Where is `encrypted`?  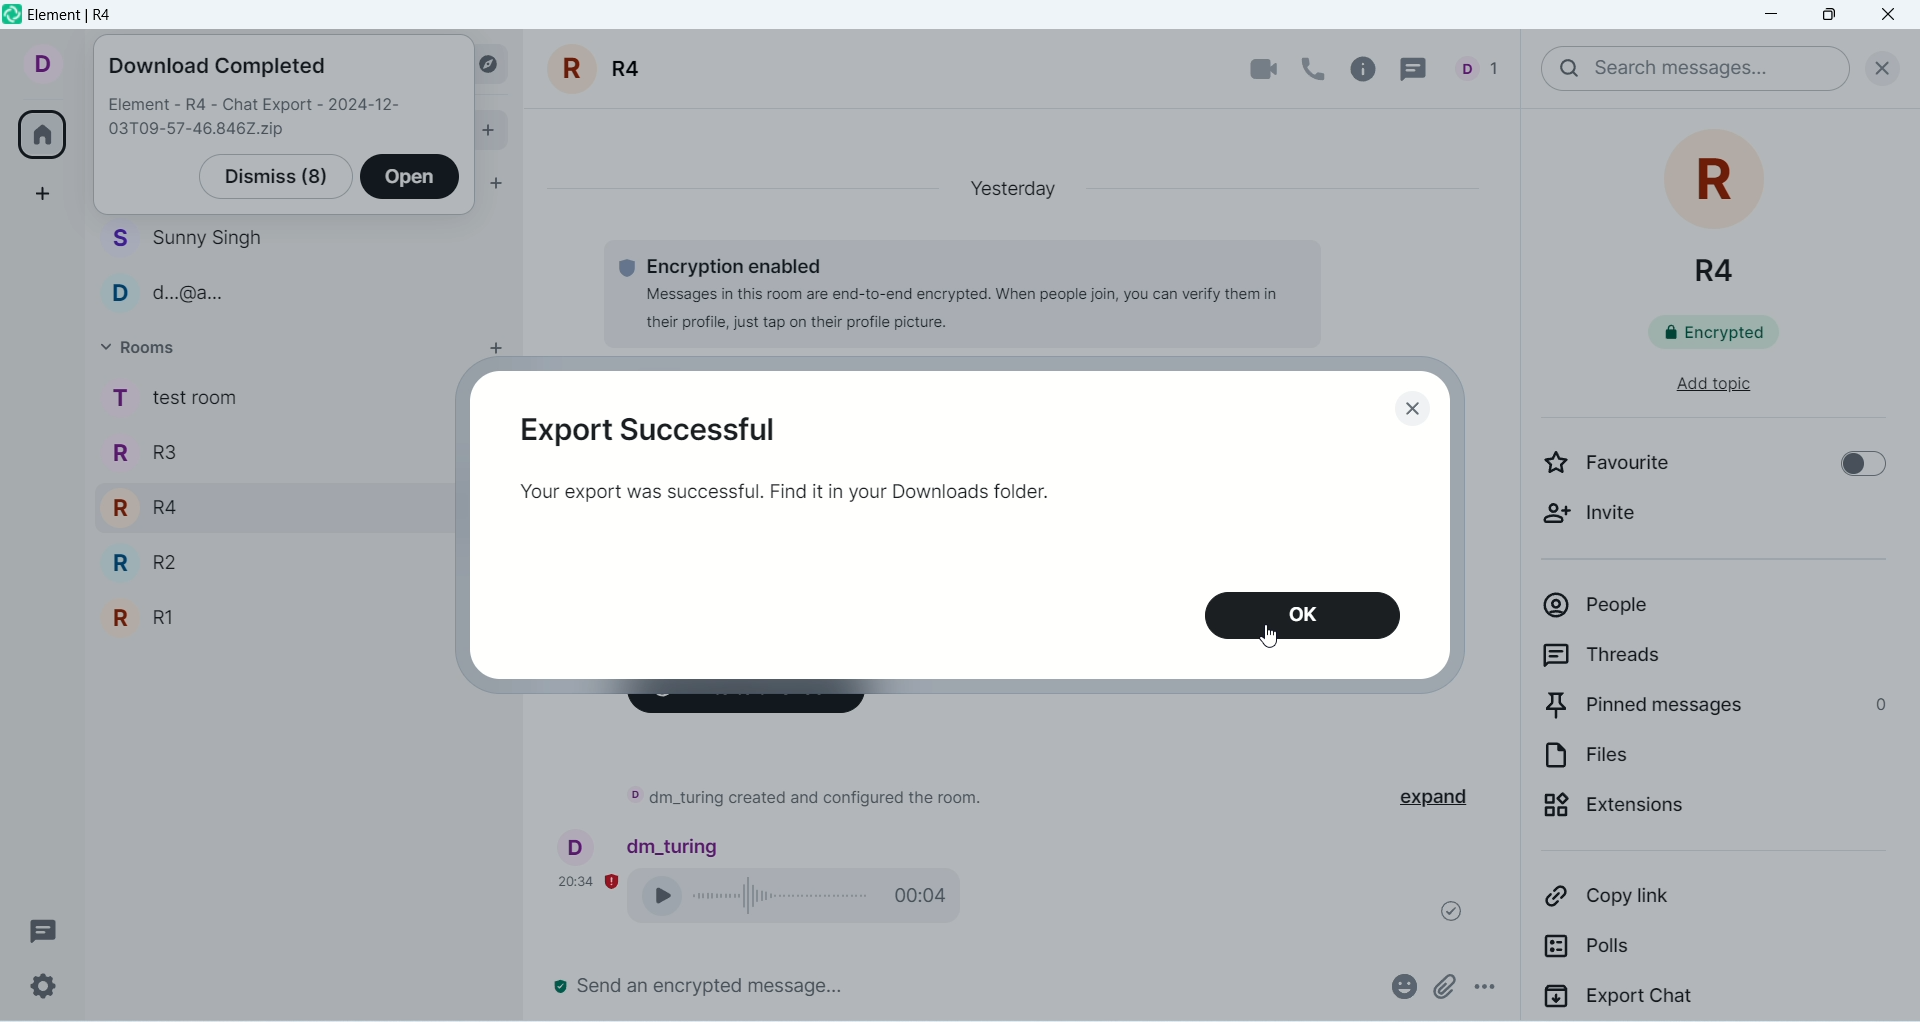
encrypted is located at coordinates (1729, 337).